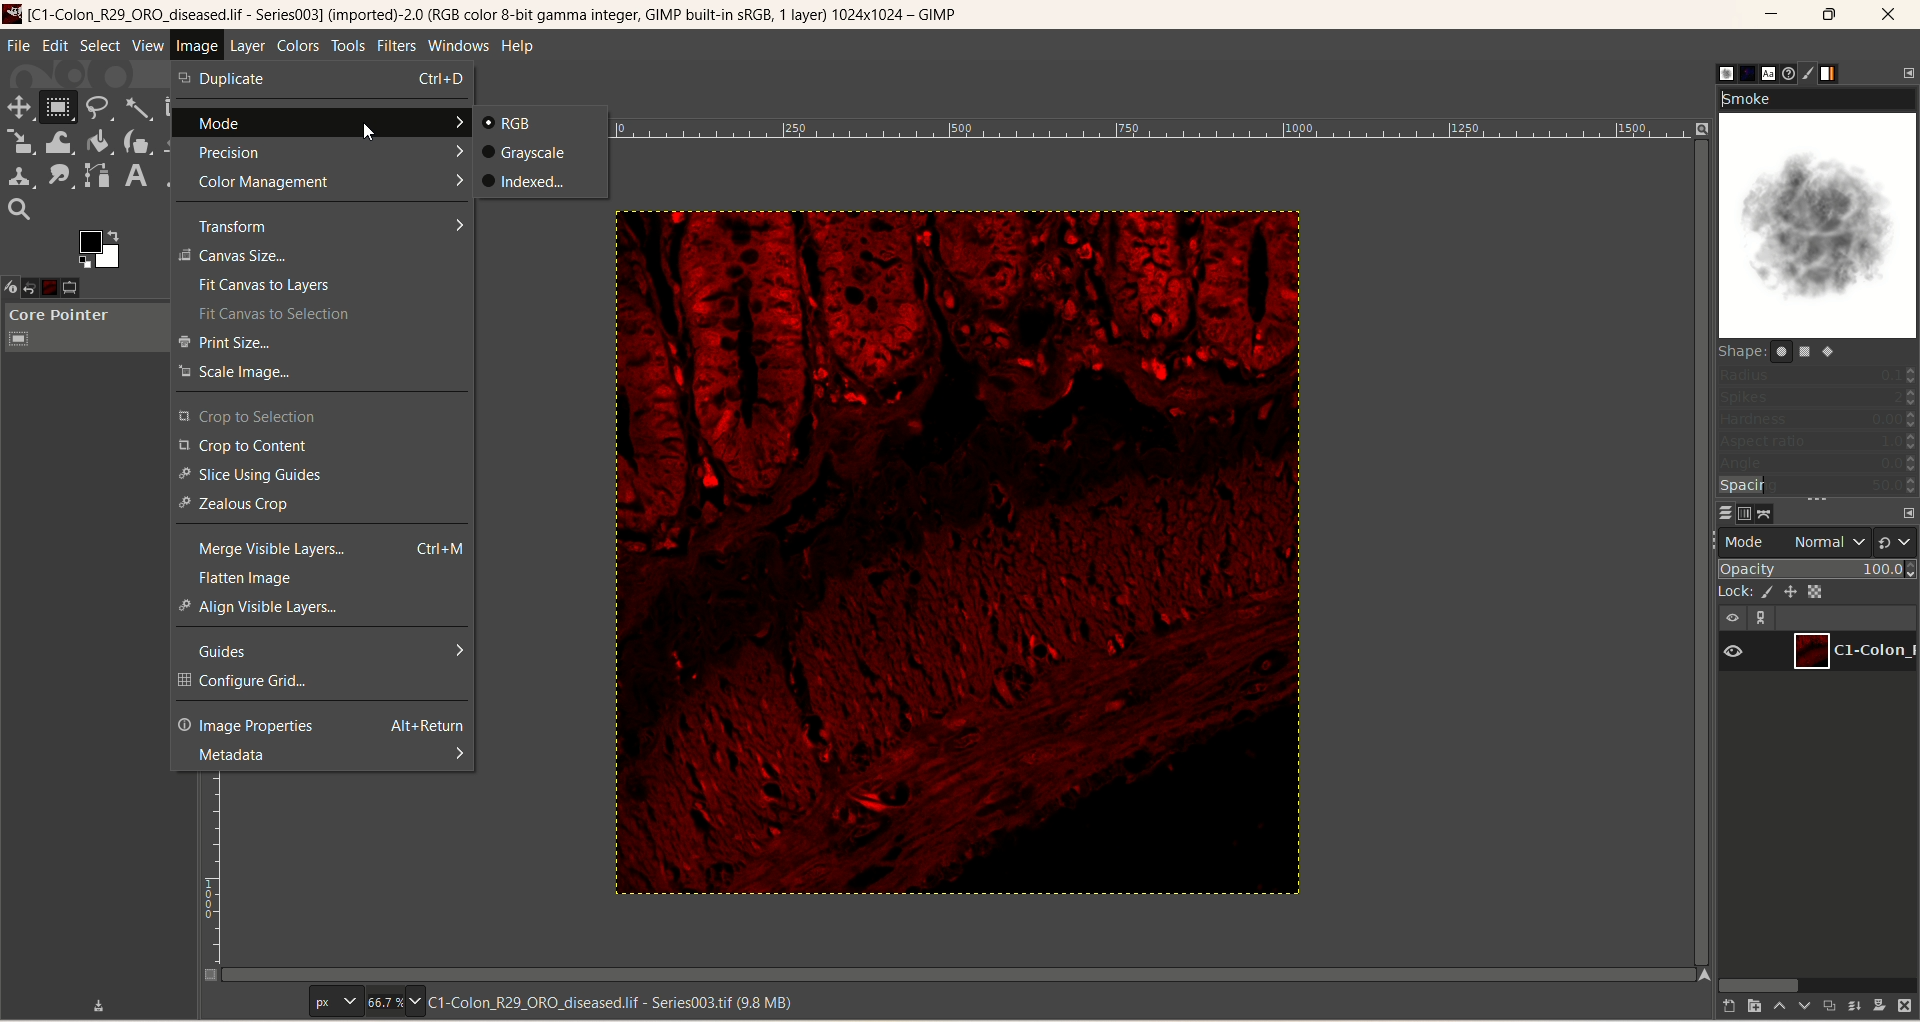 This screenshot has width=1920, height=1022. Describe the element at coordinates (1816, 593) in the screenshot. I see `lock alpha channel` at that location.